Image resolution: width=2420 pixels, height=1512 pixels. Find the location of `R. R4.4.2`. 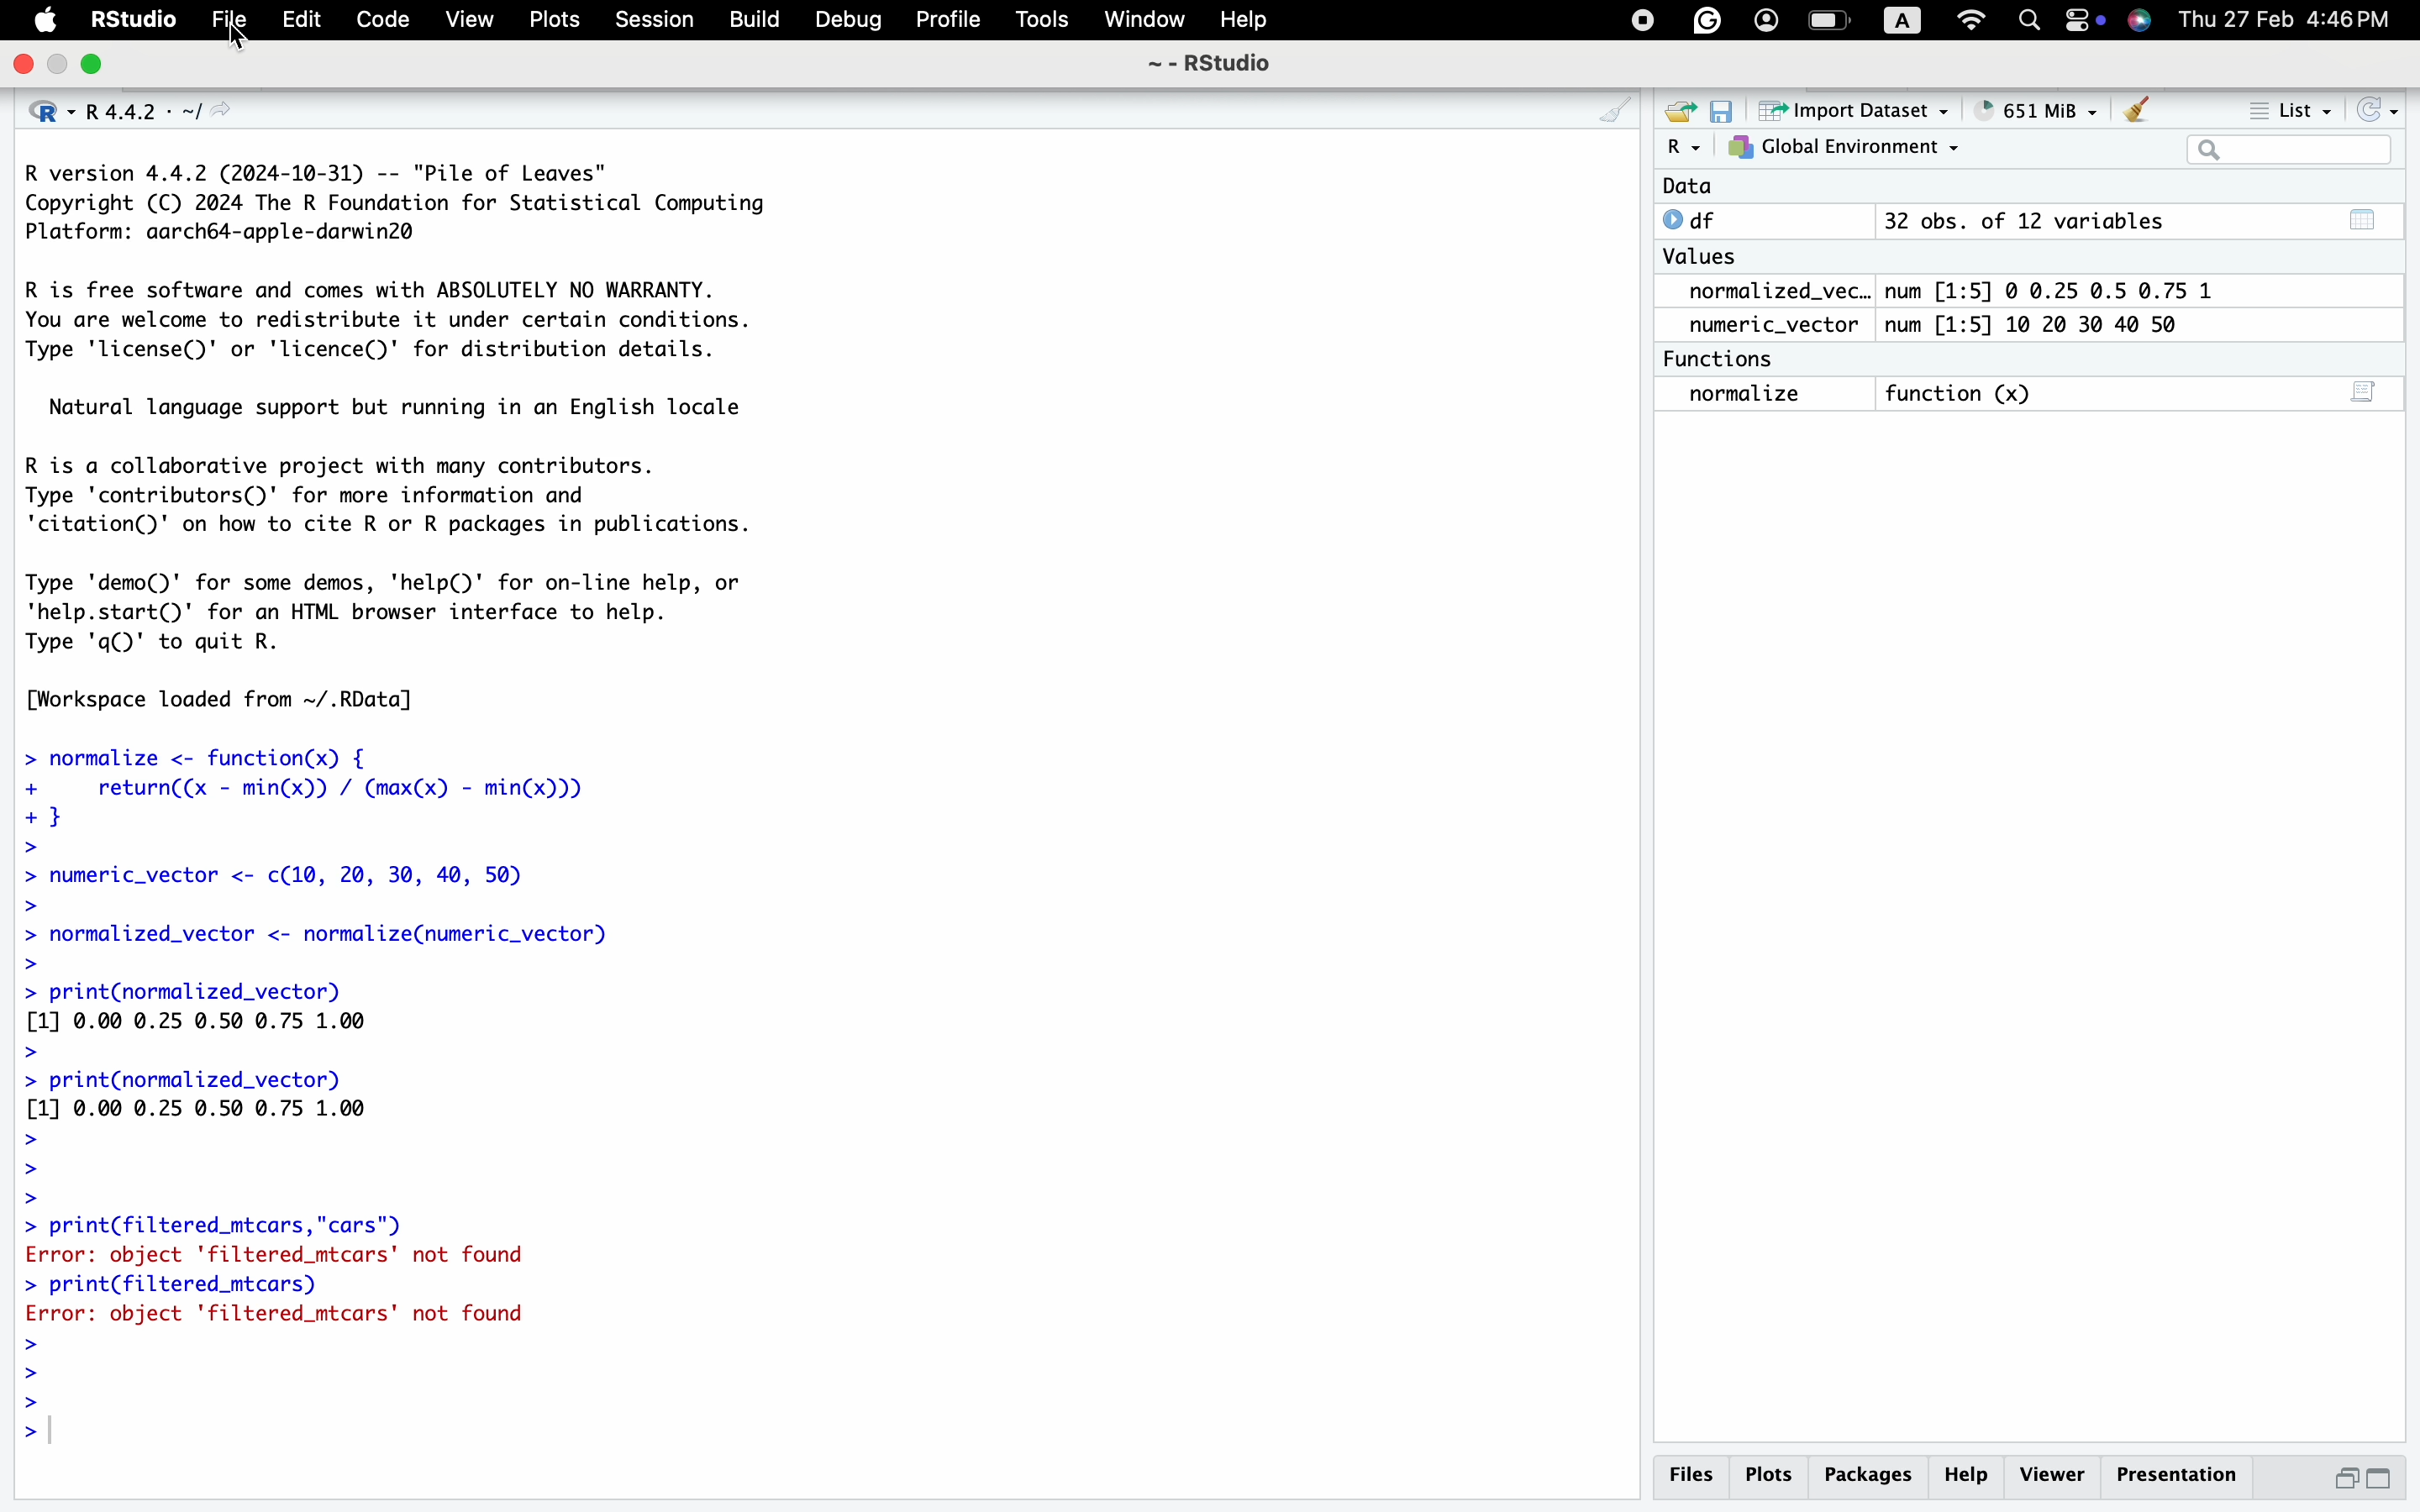

R. R4.4.2 is located at coordinates (131, 113).